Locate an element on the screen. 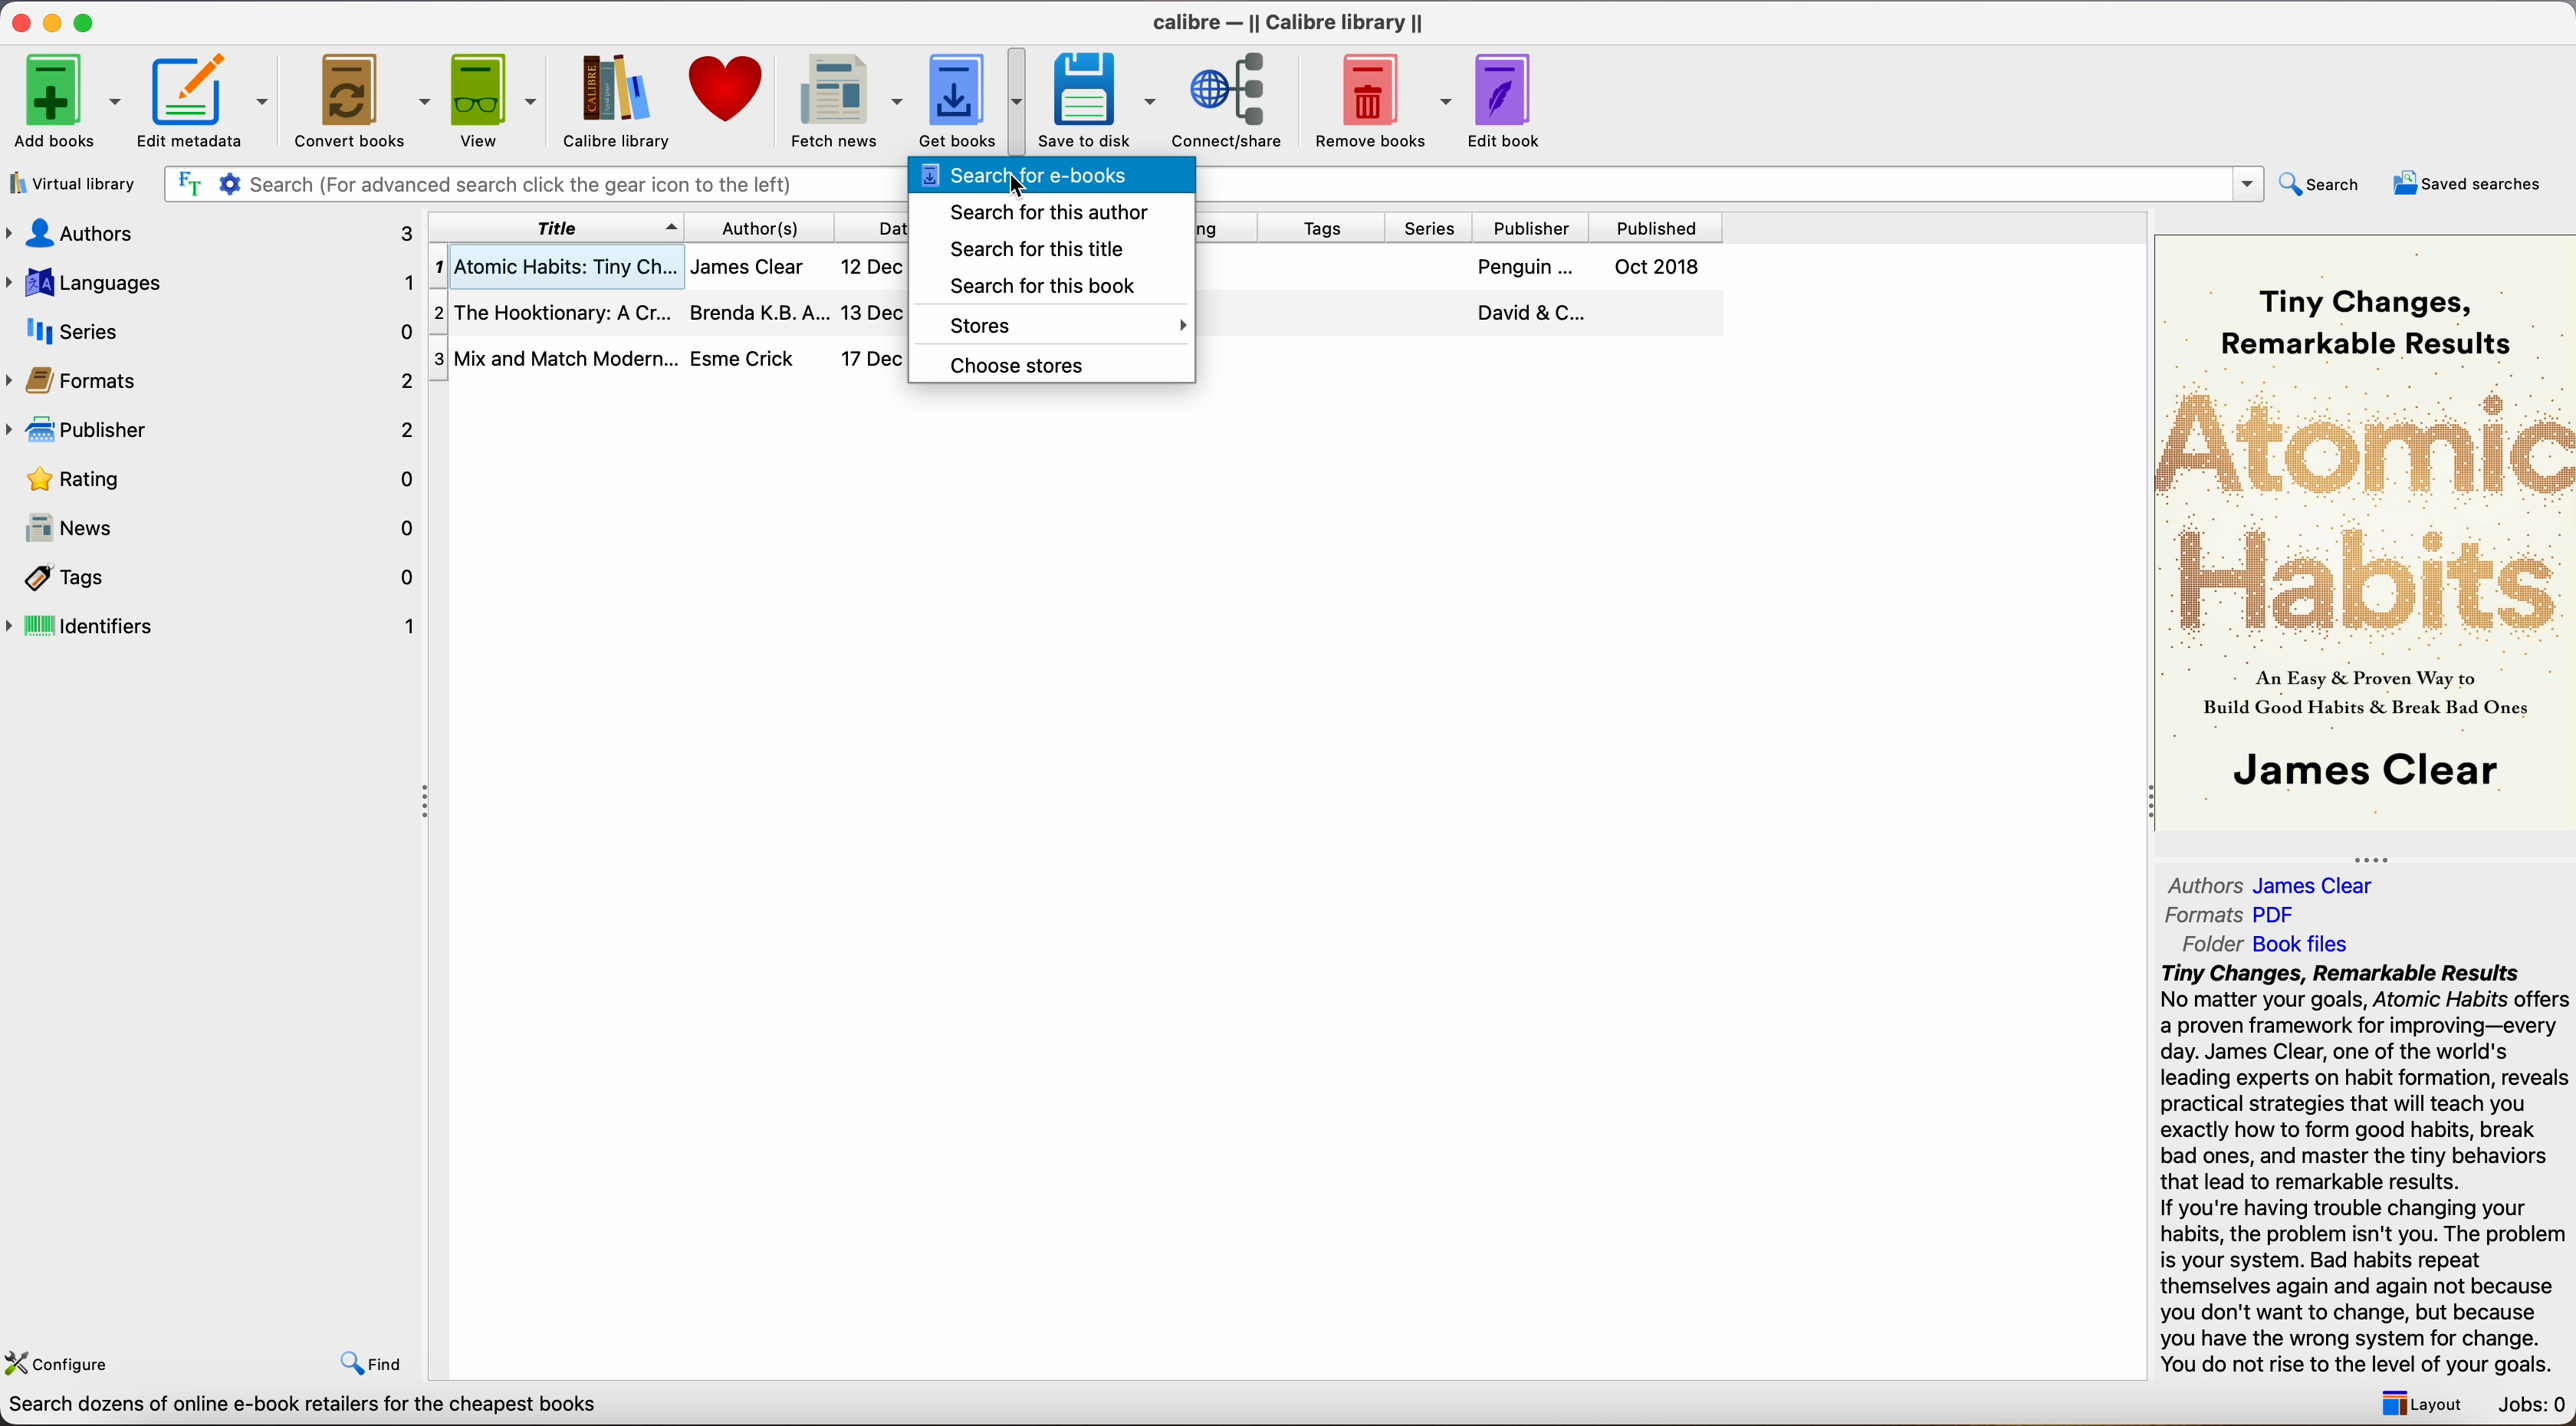 The width and height of the screenshot is (2576, 1426). formats is located at coordinates (213, 380).